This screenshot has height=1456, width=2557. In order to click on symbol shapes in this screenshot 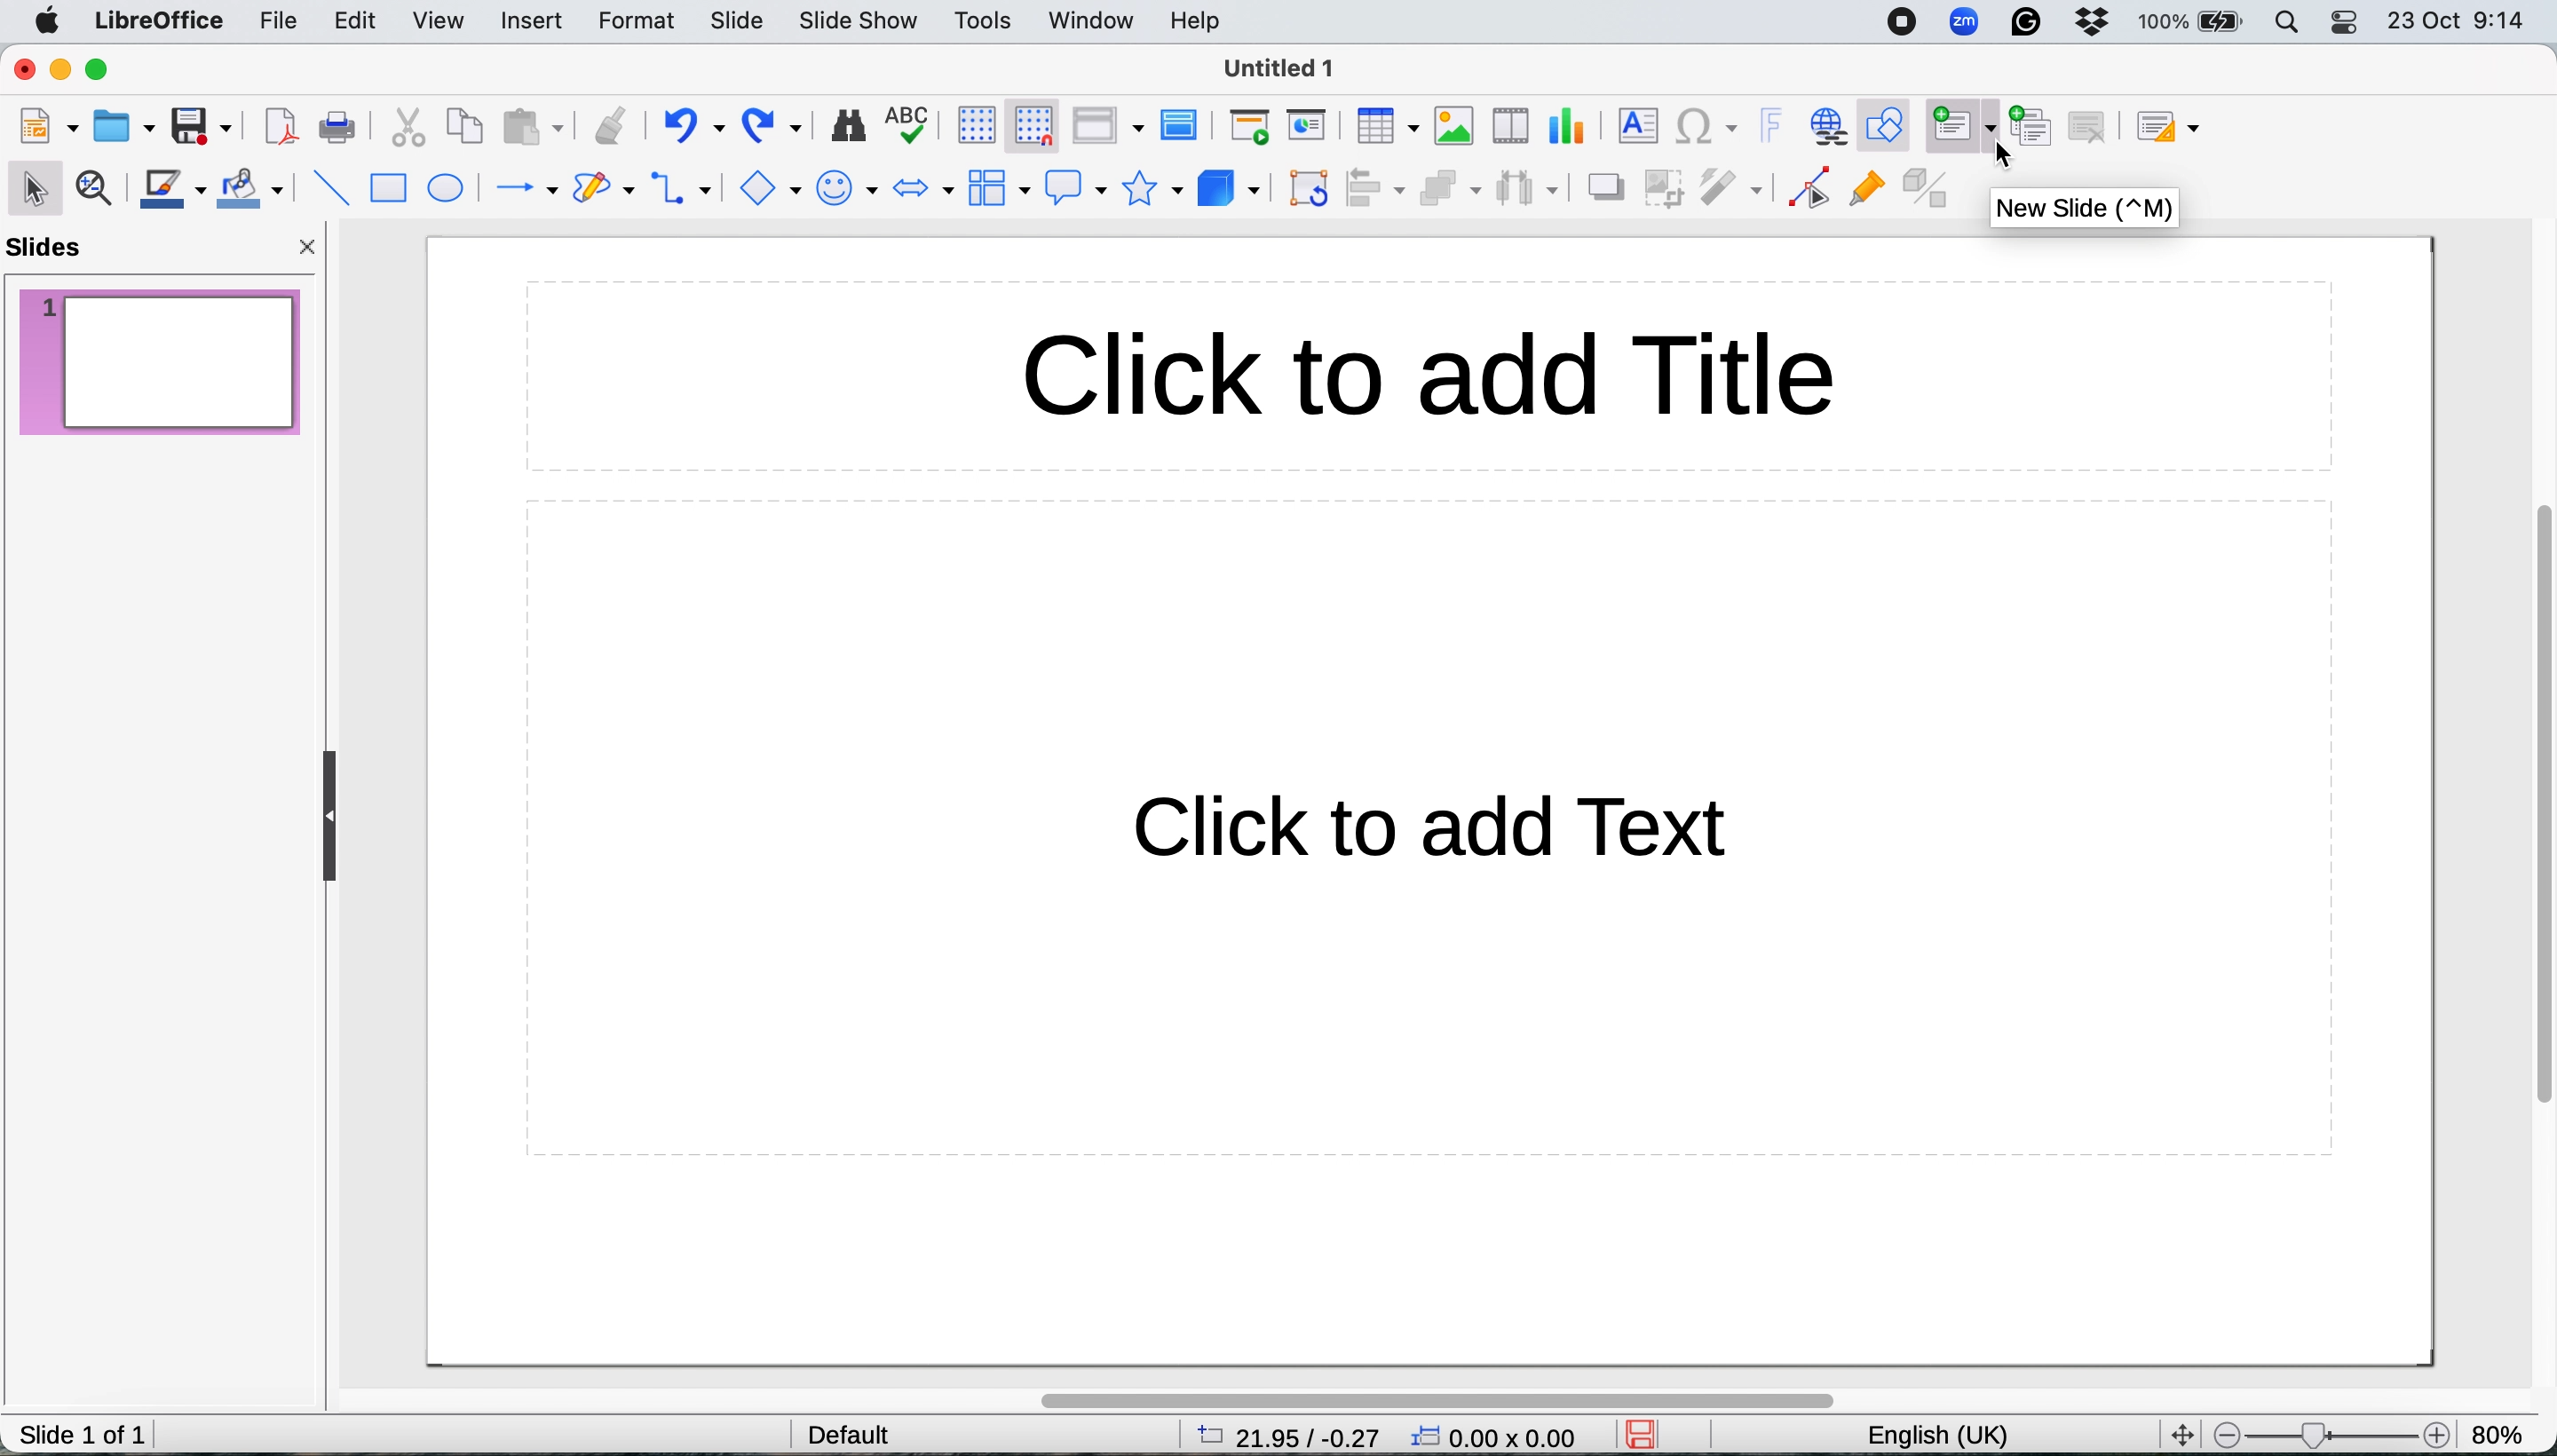, I will do `click(852, 190)`.